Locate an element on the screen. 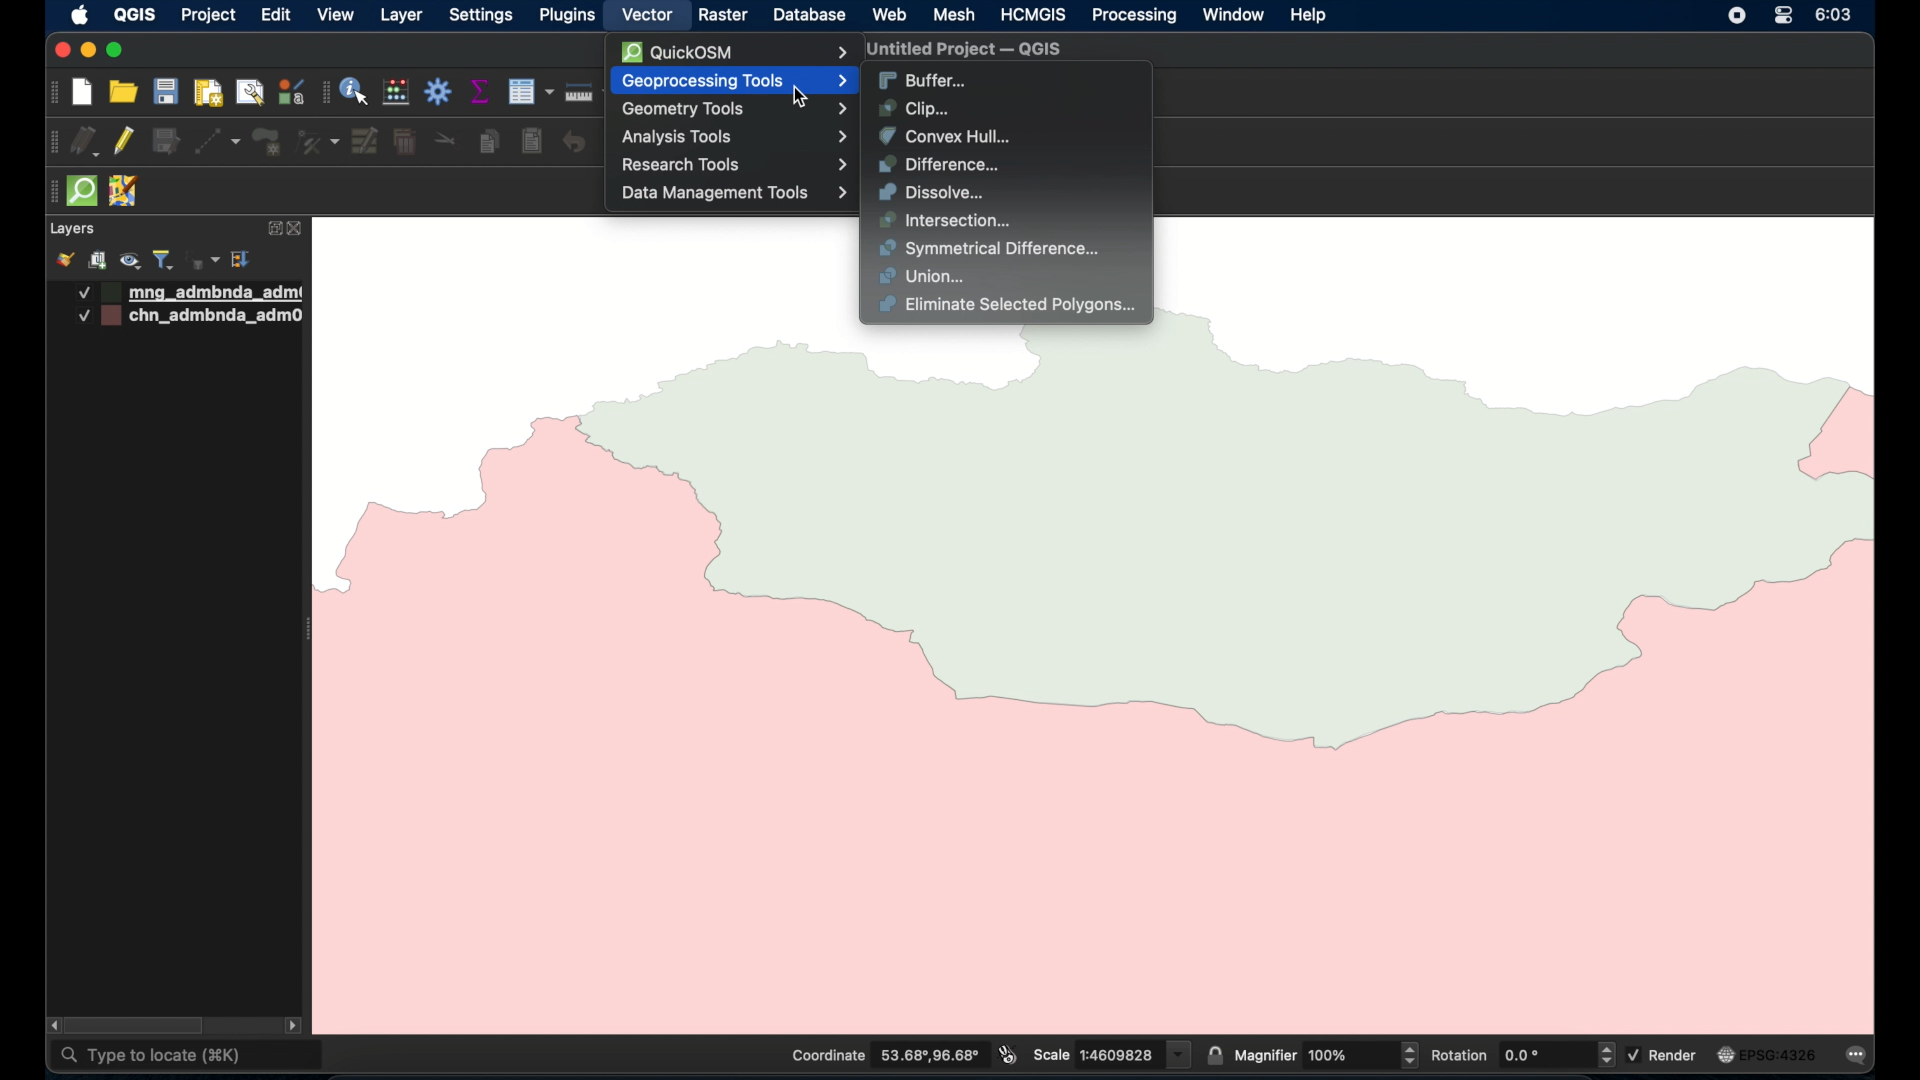  time is located at coordinates (1836, 15).